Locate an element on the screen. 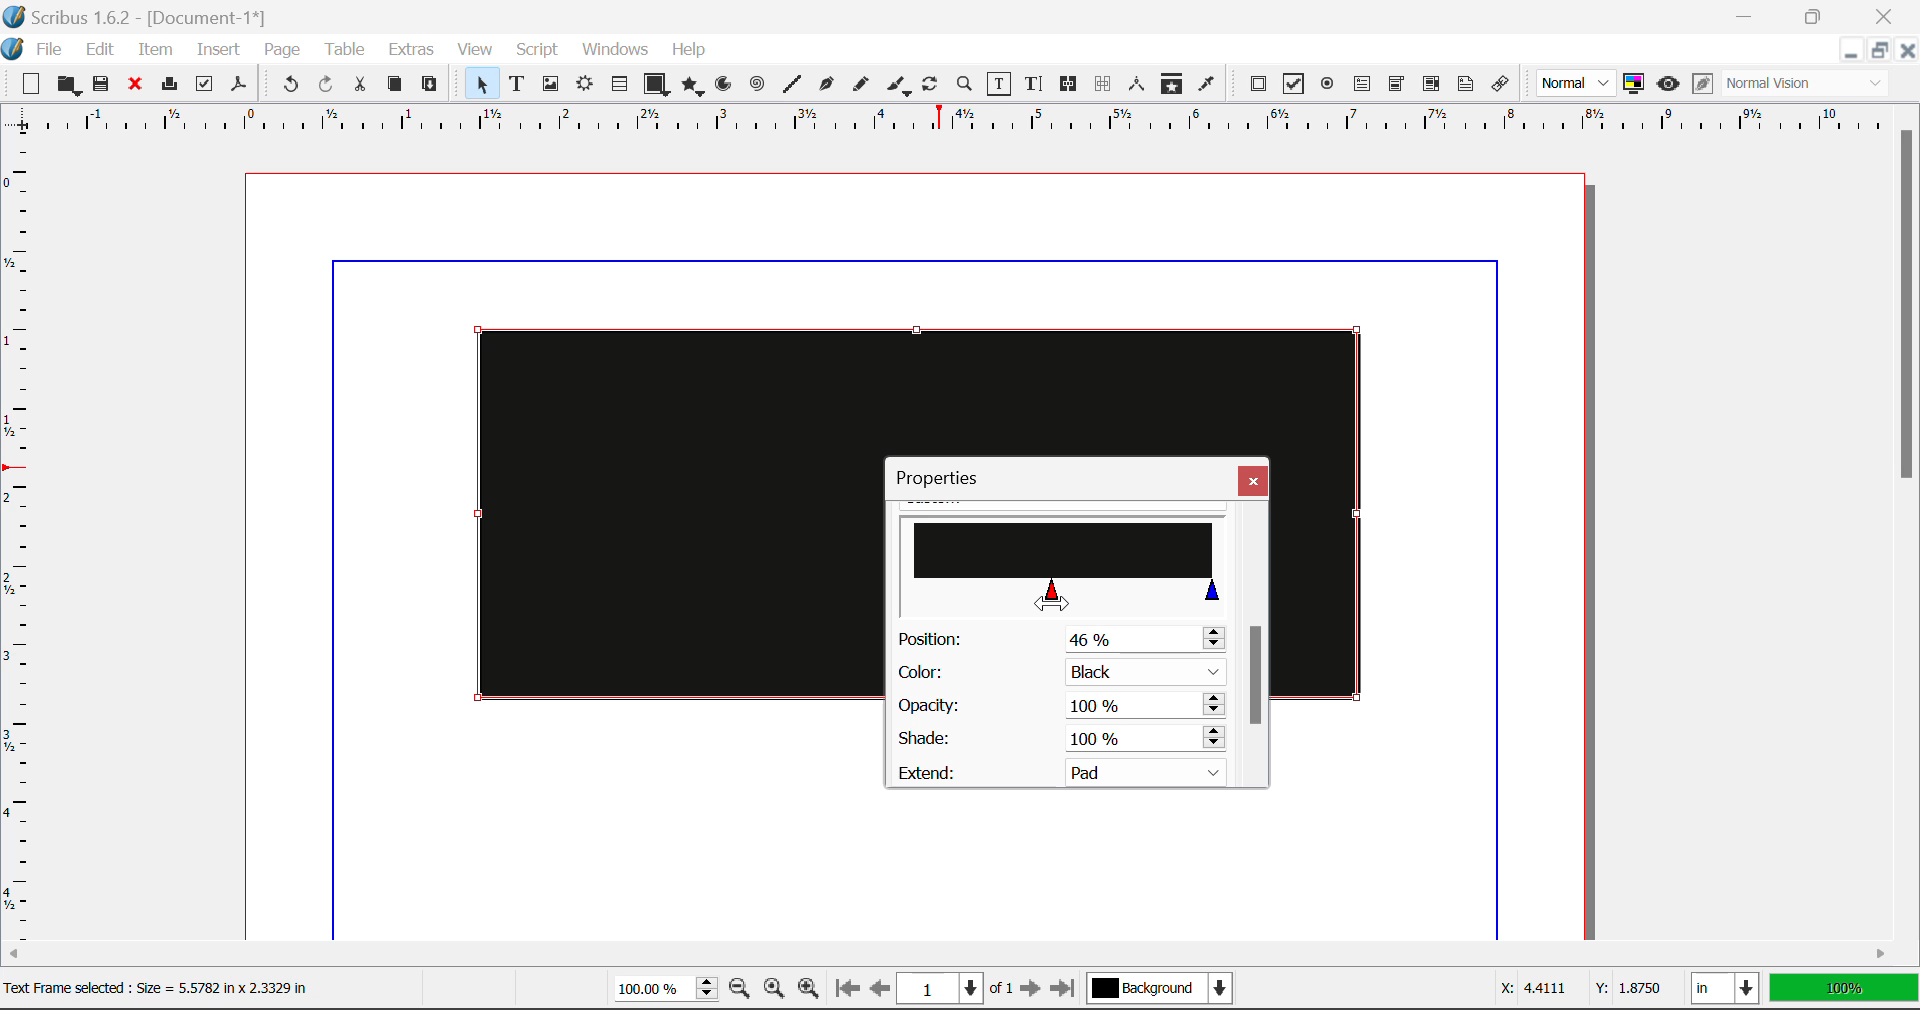 This screenshot has width=1920, height=1010. Freehand is located at coordinates (862, 89).